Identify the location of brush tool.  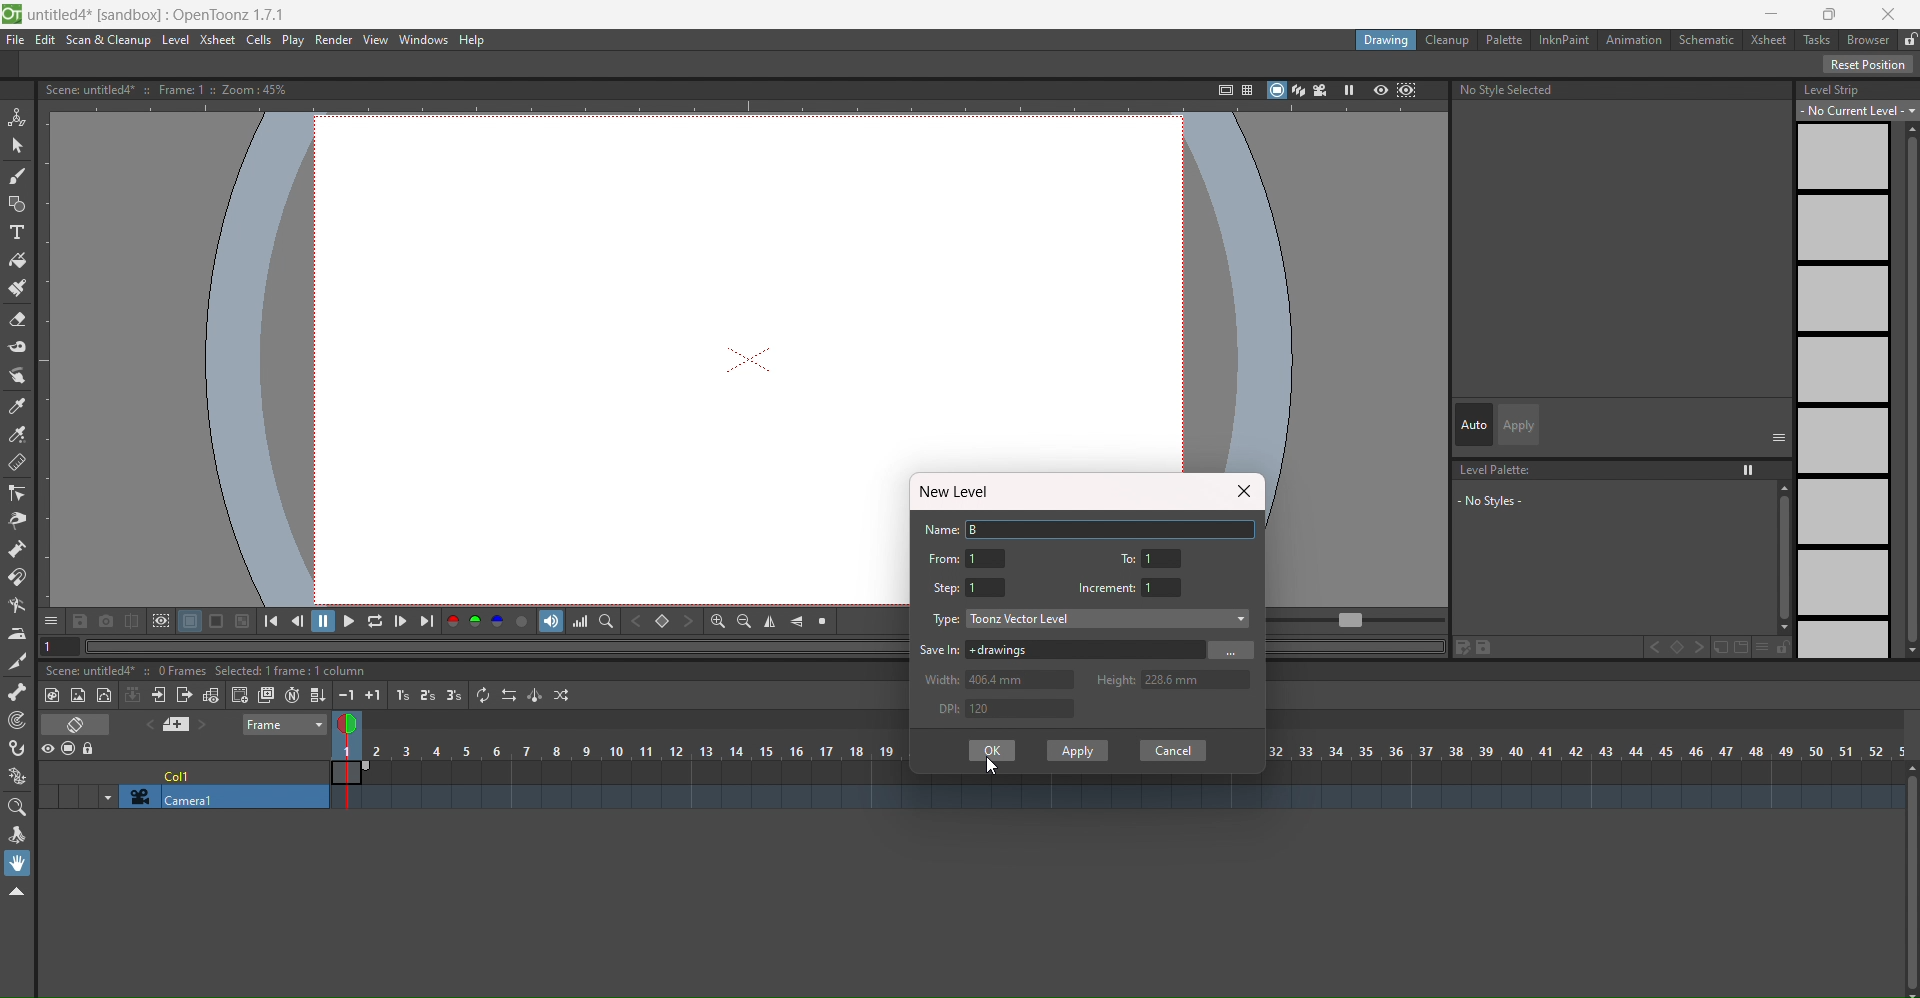
(17, 177).